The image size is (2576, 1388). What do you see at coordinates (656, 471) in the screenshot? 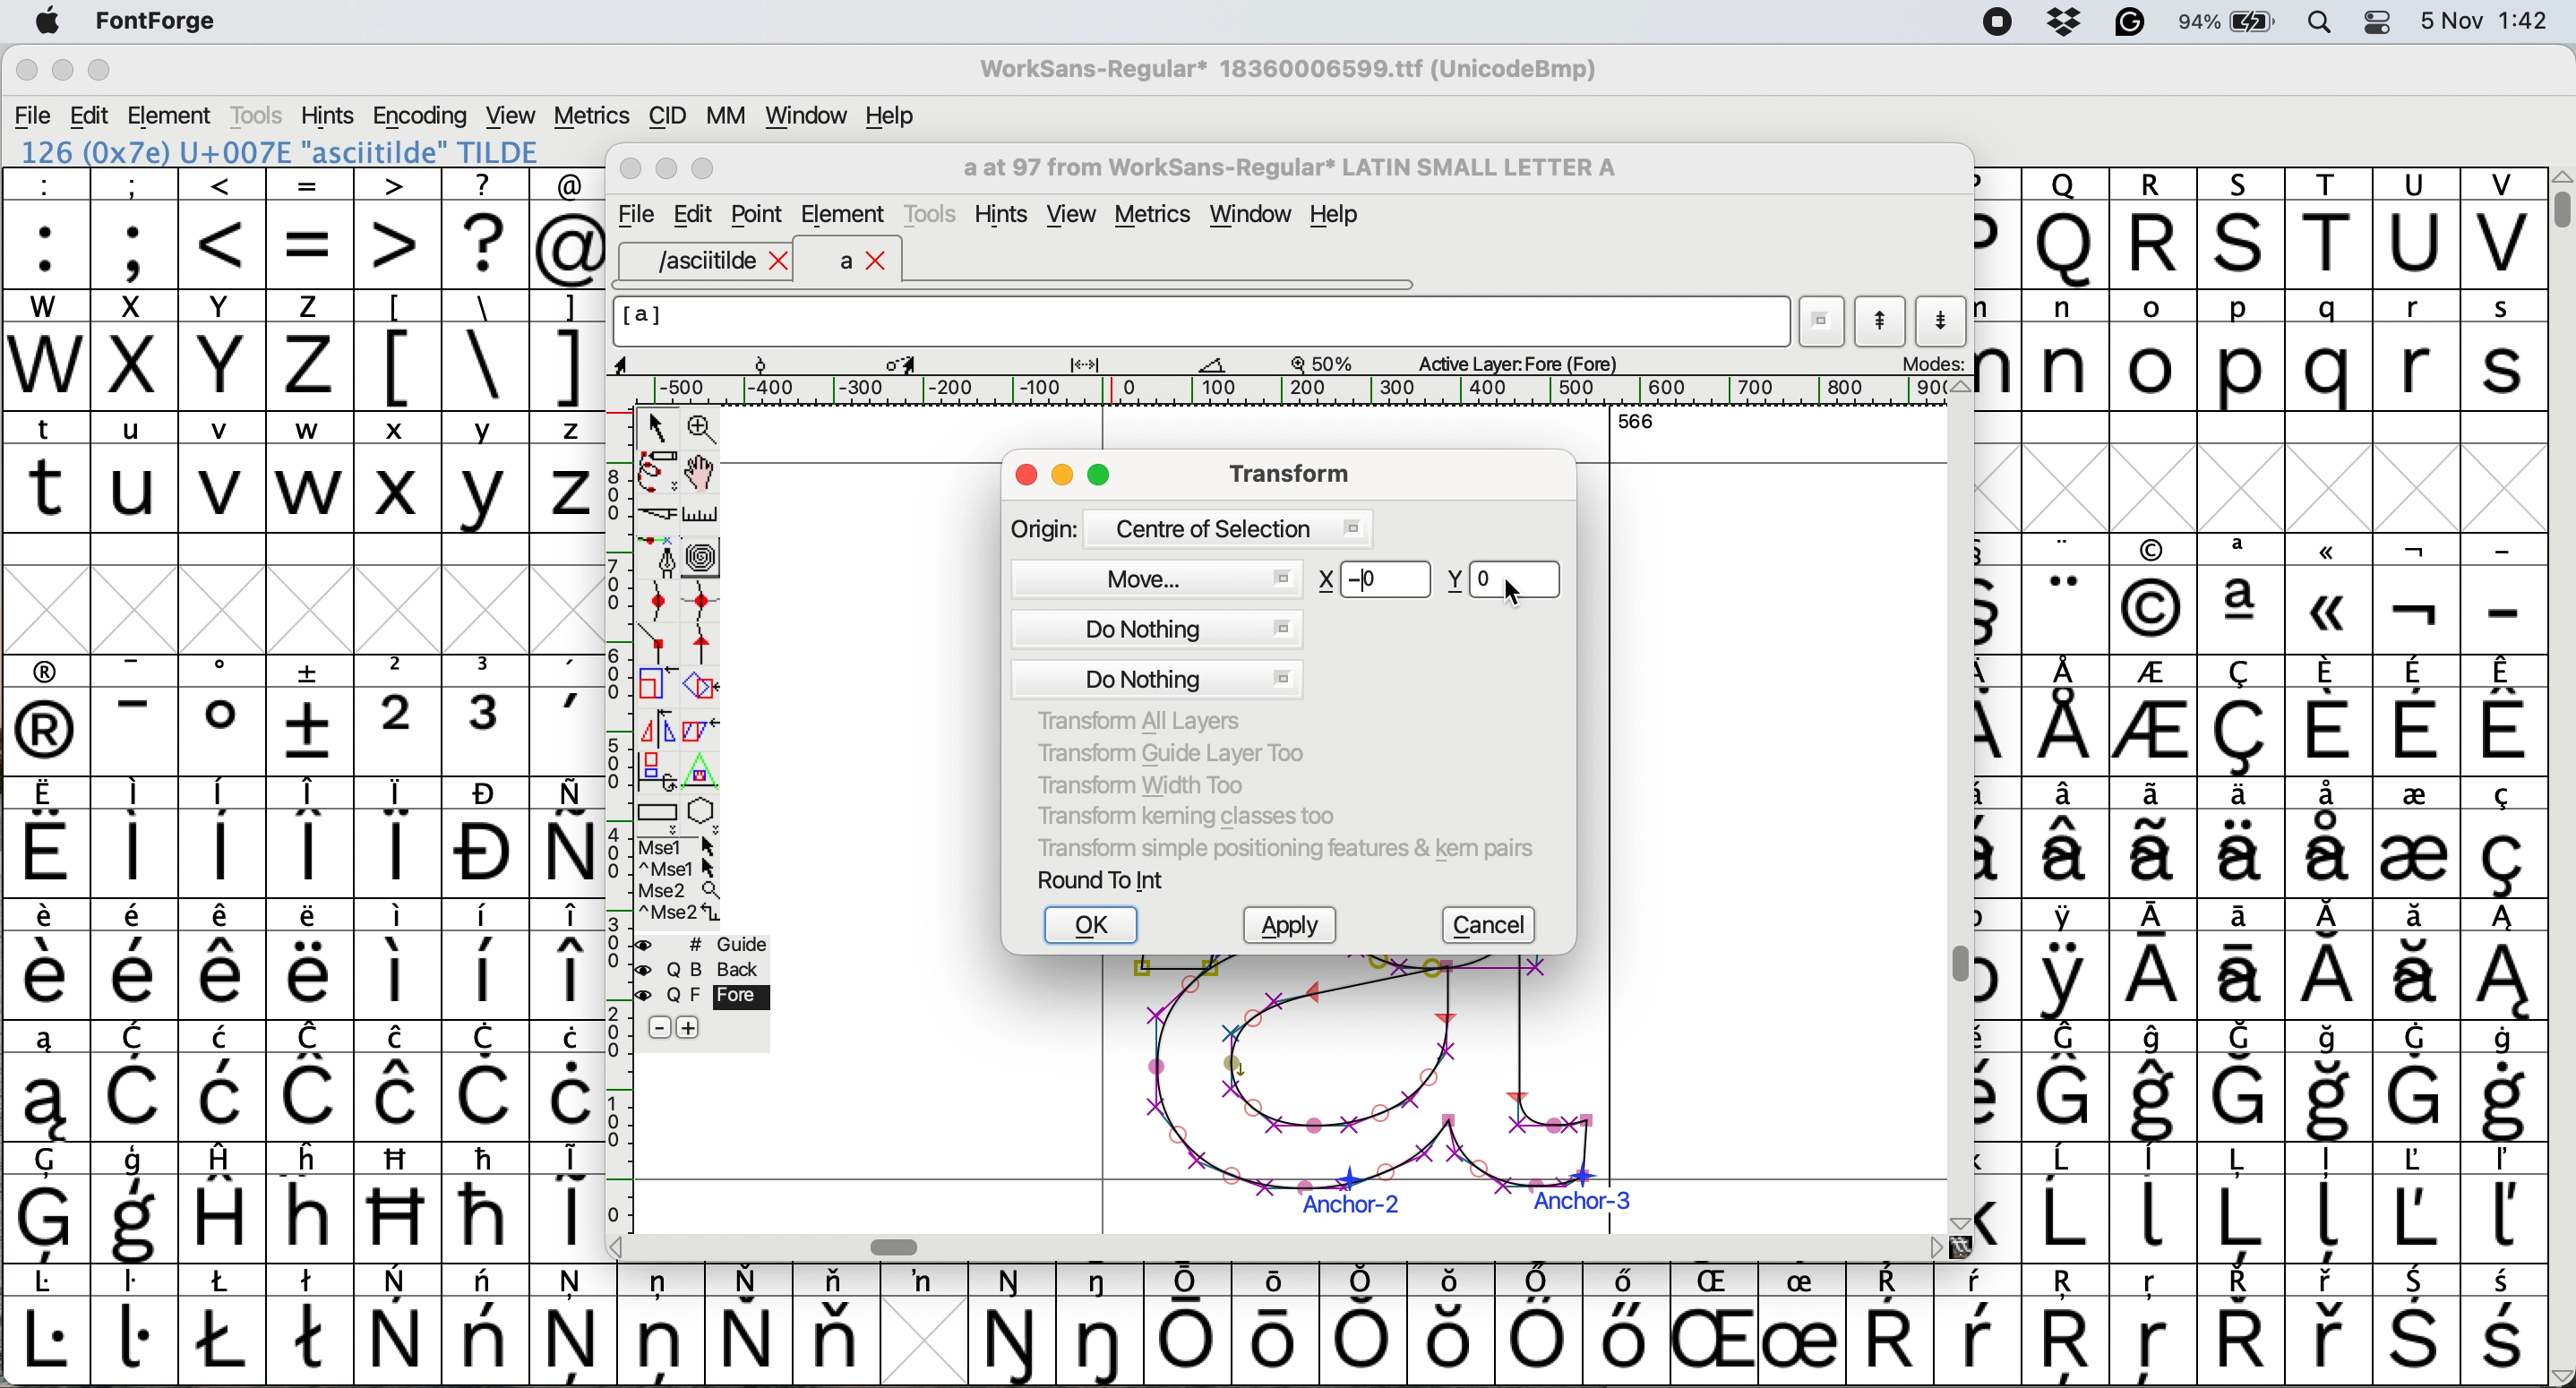
I see `draw freehand curve` at bounding box center [656, 471].